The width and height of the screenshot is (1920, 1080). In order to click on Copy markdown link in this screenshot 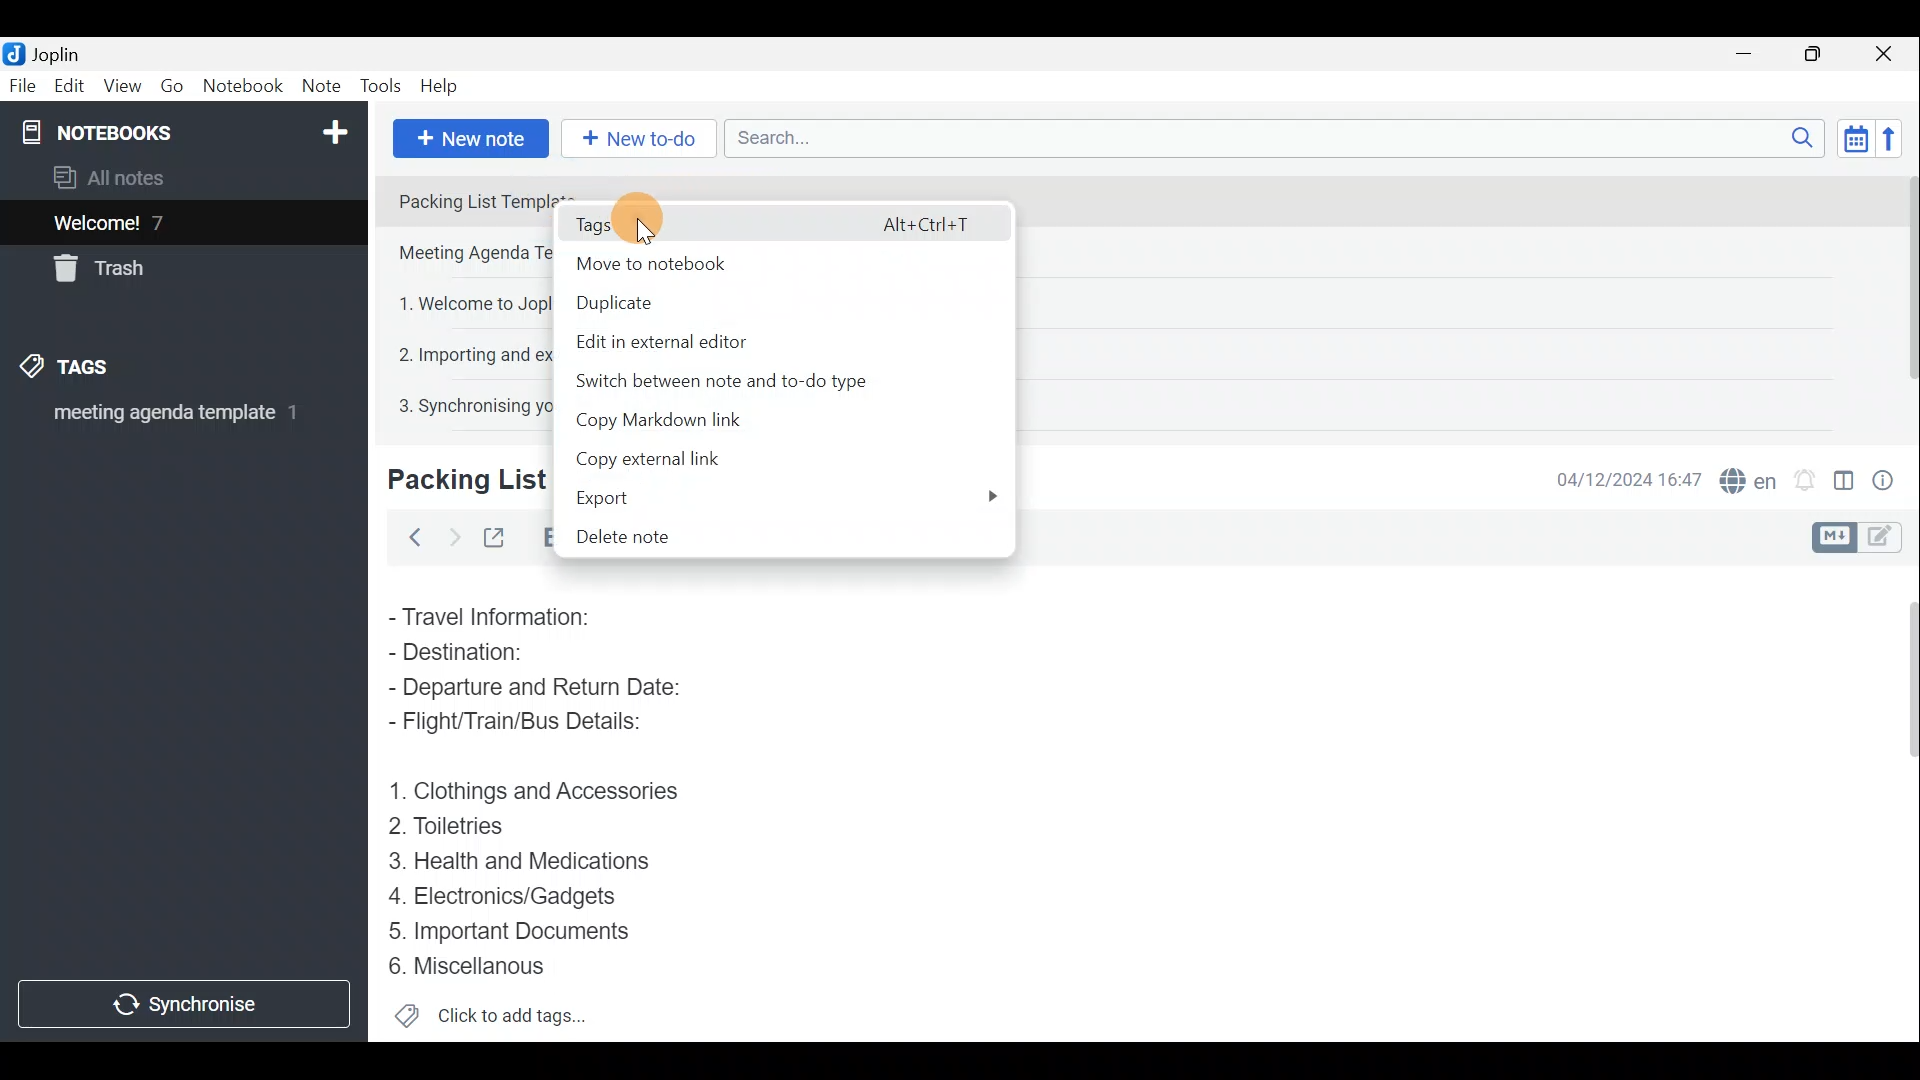, I will do `click(649, 422)`.